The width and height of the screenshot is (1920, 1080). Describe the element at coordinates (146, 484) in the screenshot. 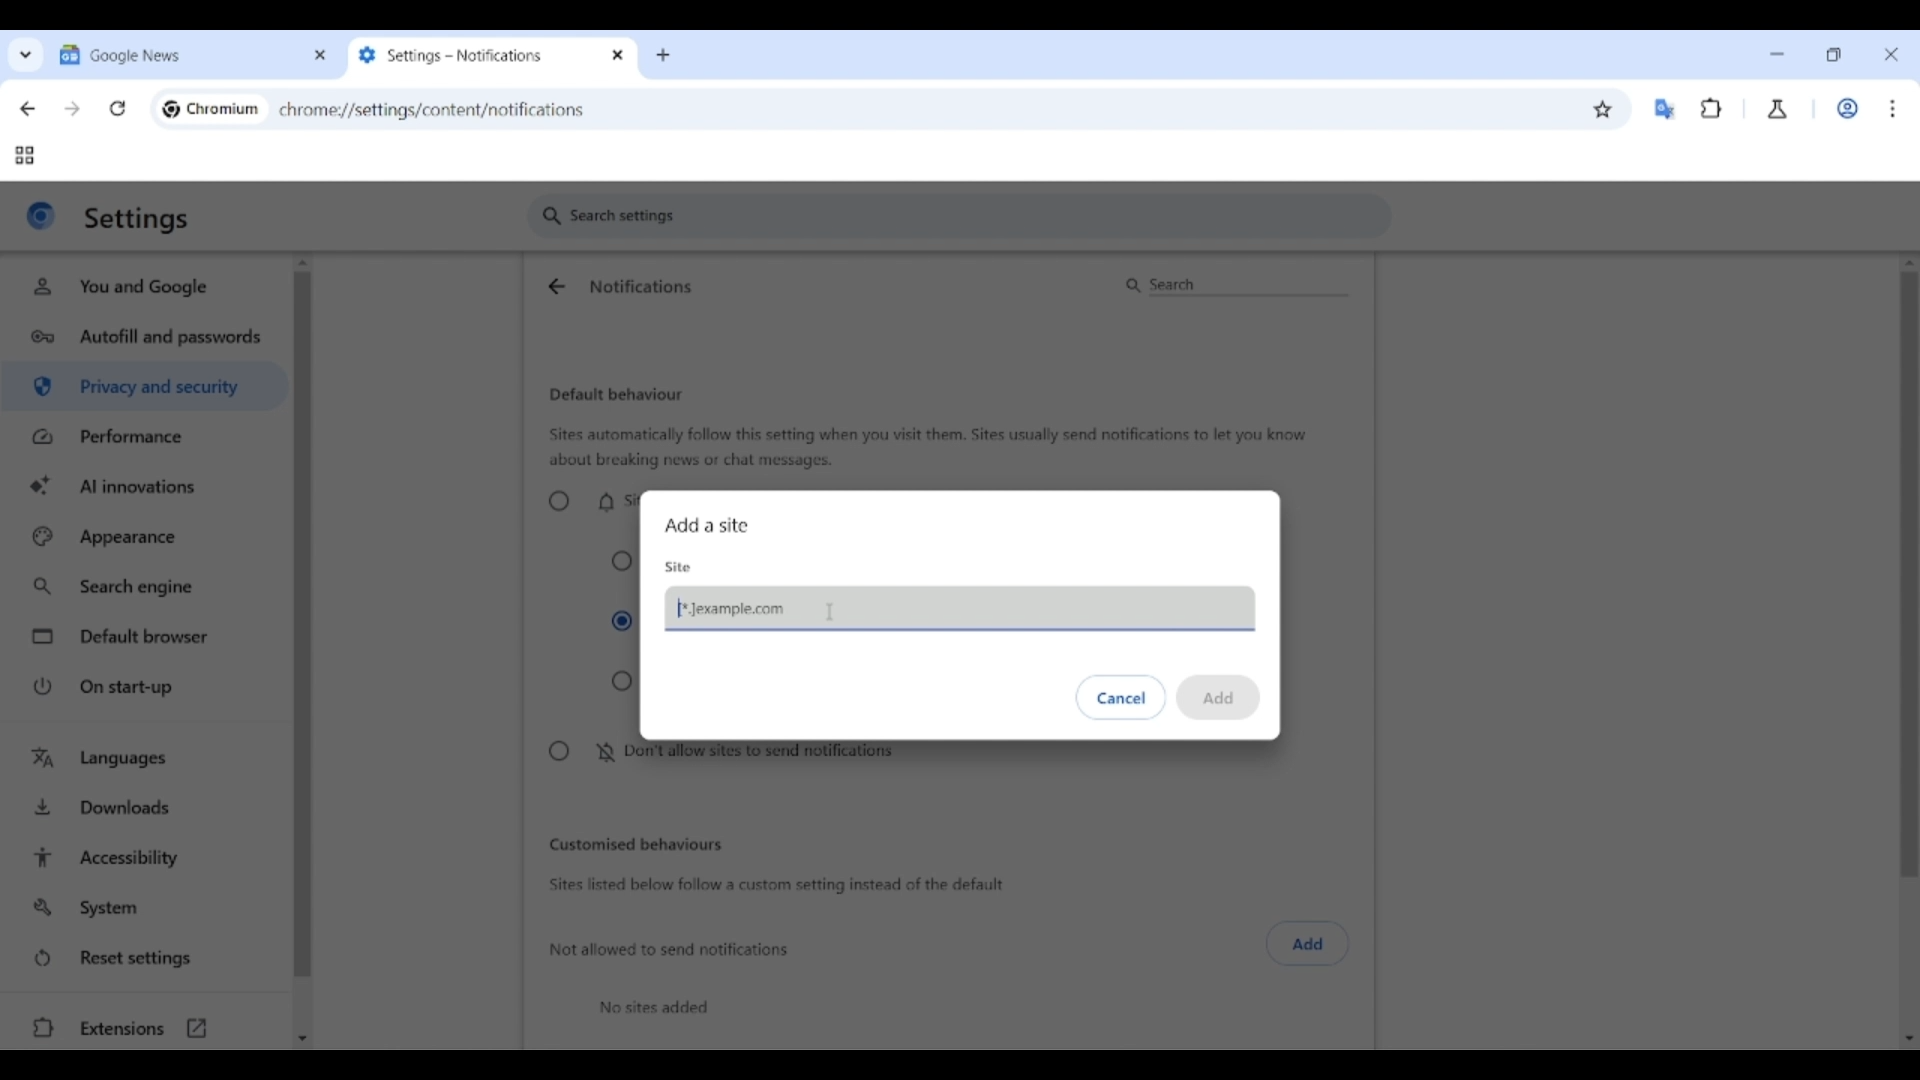

I see `AI innovations` at that location.